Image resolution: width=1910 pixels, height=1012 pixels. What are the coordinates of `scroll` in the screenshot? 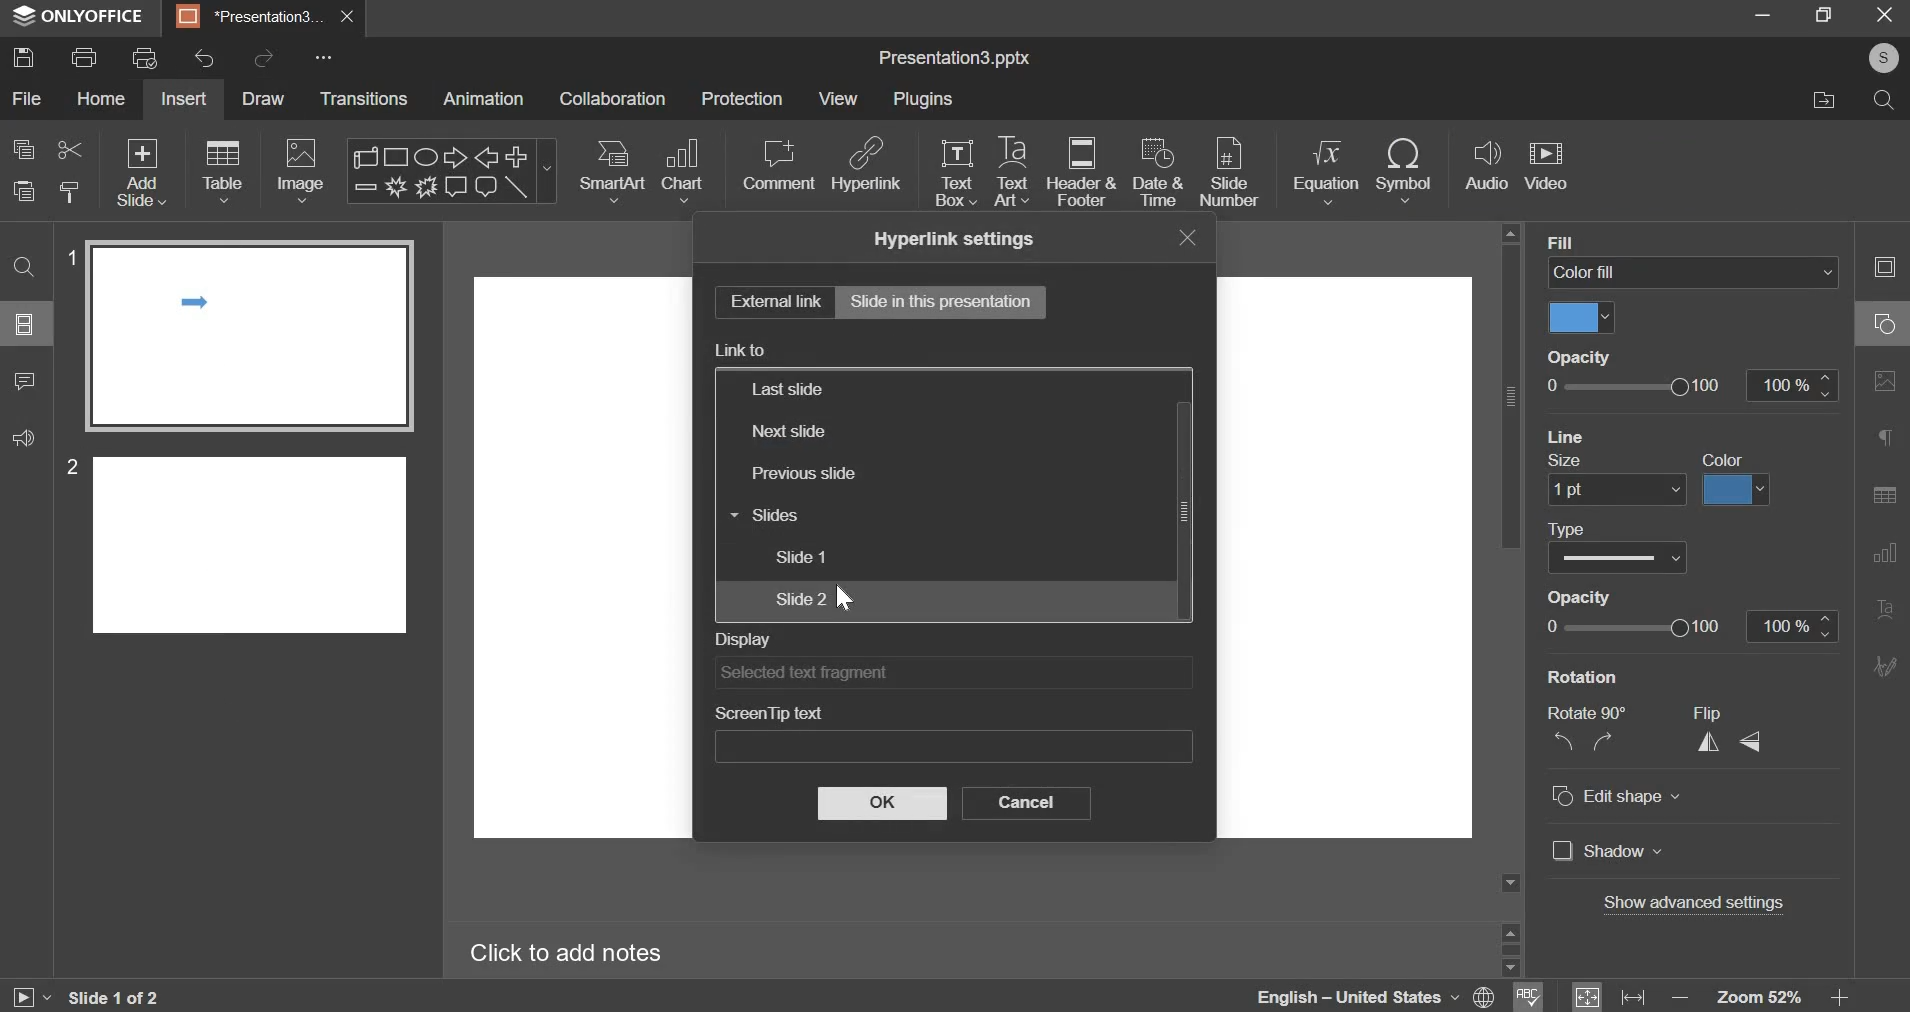 It's located at (368, 156).